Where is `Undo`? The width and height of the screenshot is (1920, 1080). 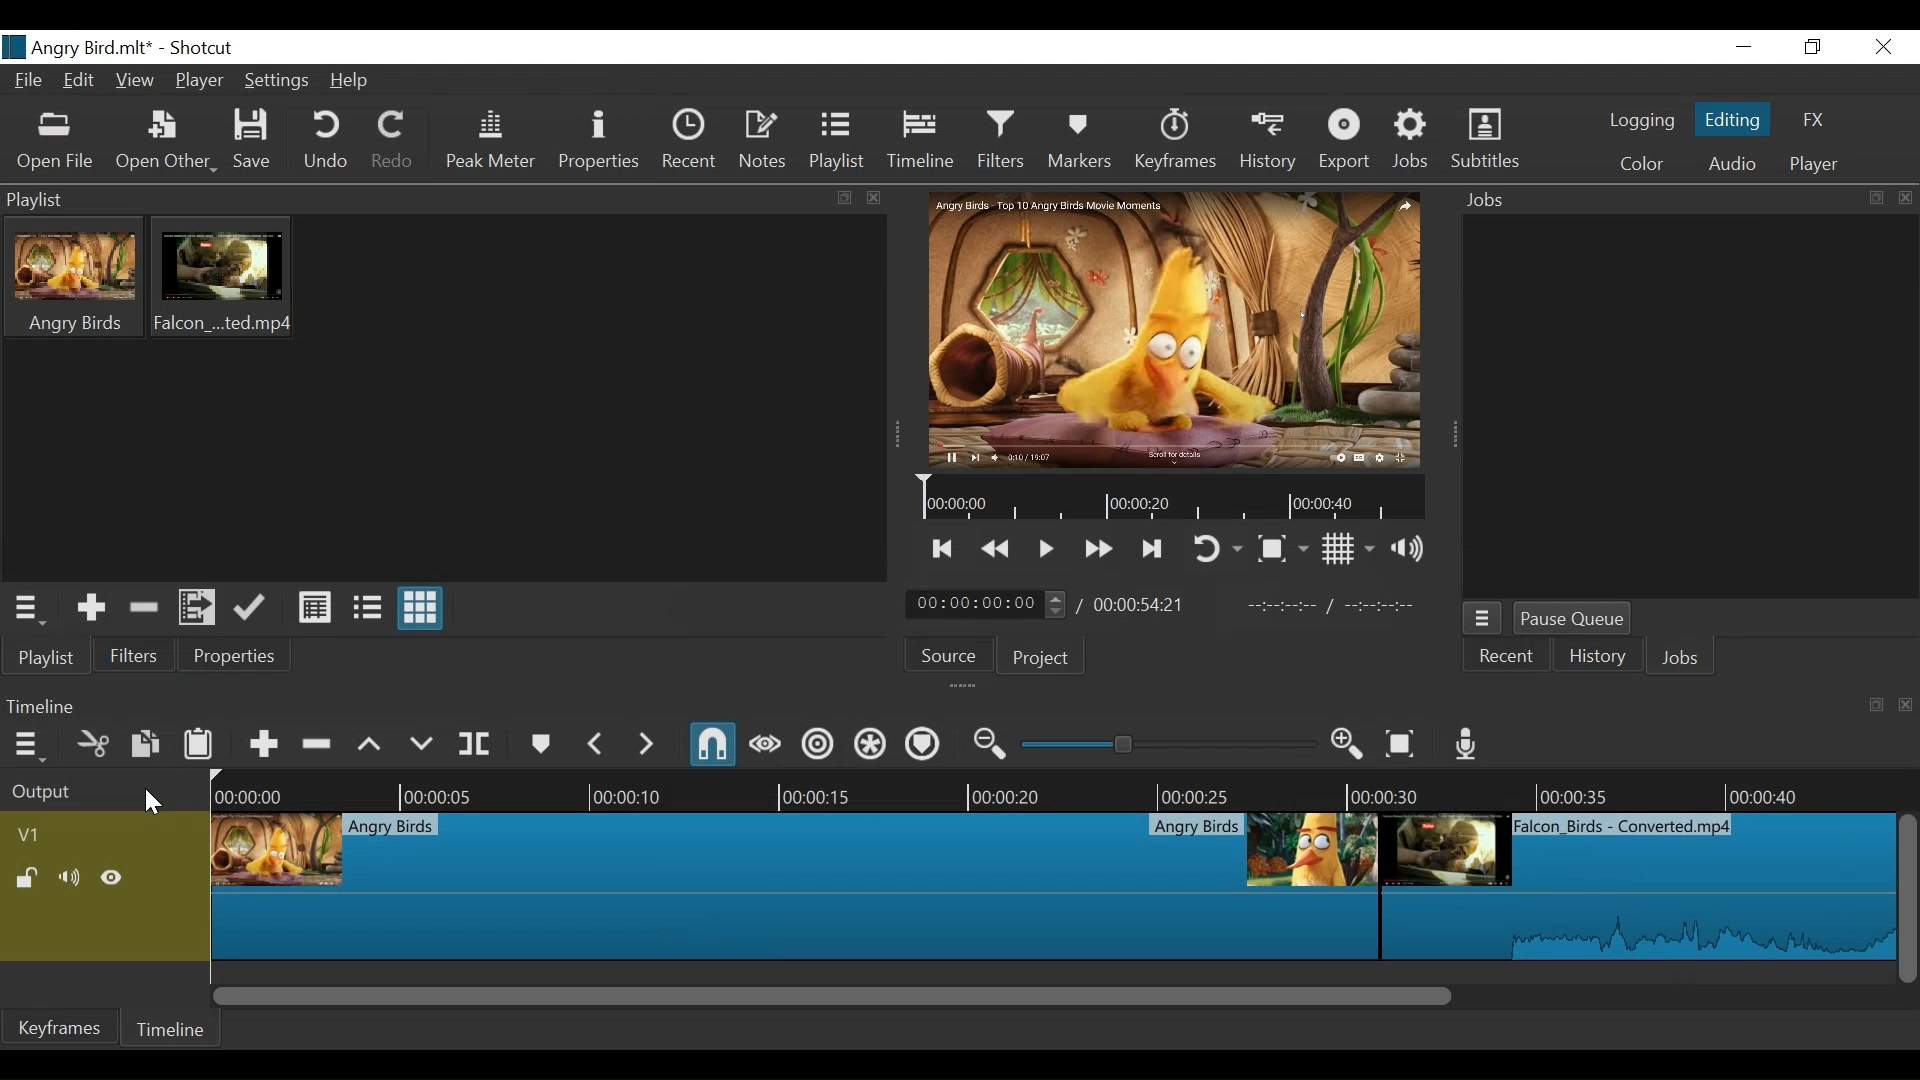 Undo is located at coordinates (328, 142).